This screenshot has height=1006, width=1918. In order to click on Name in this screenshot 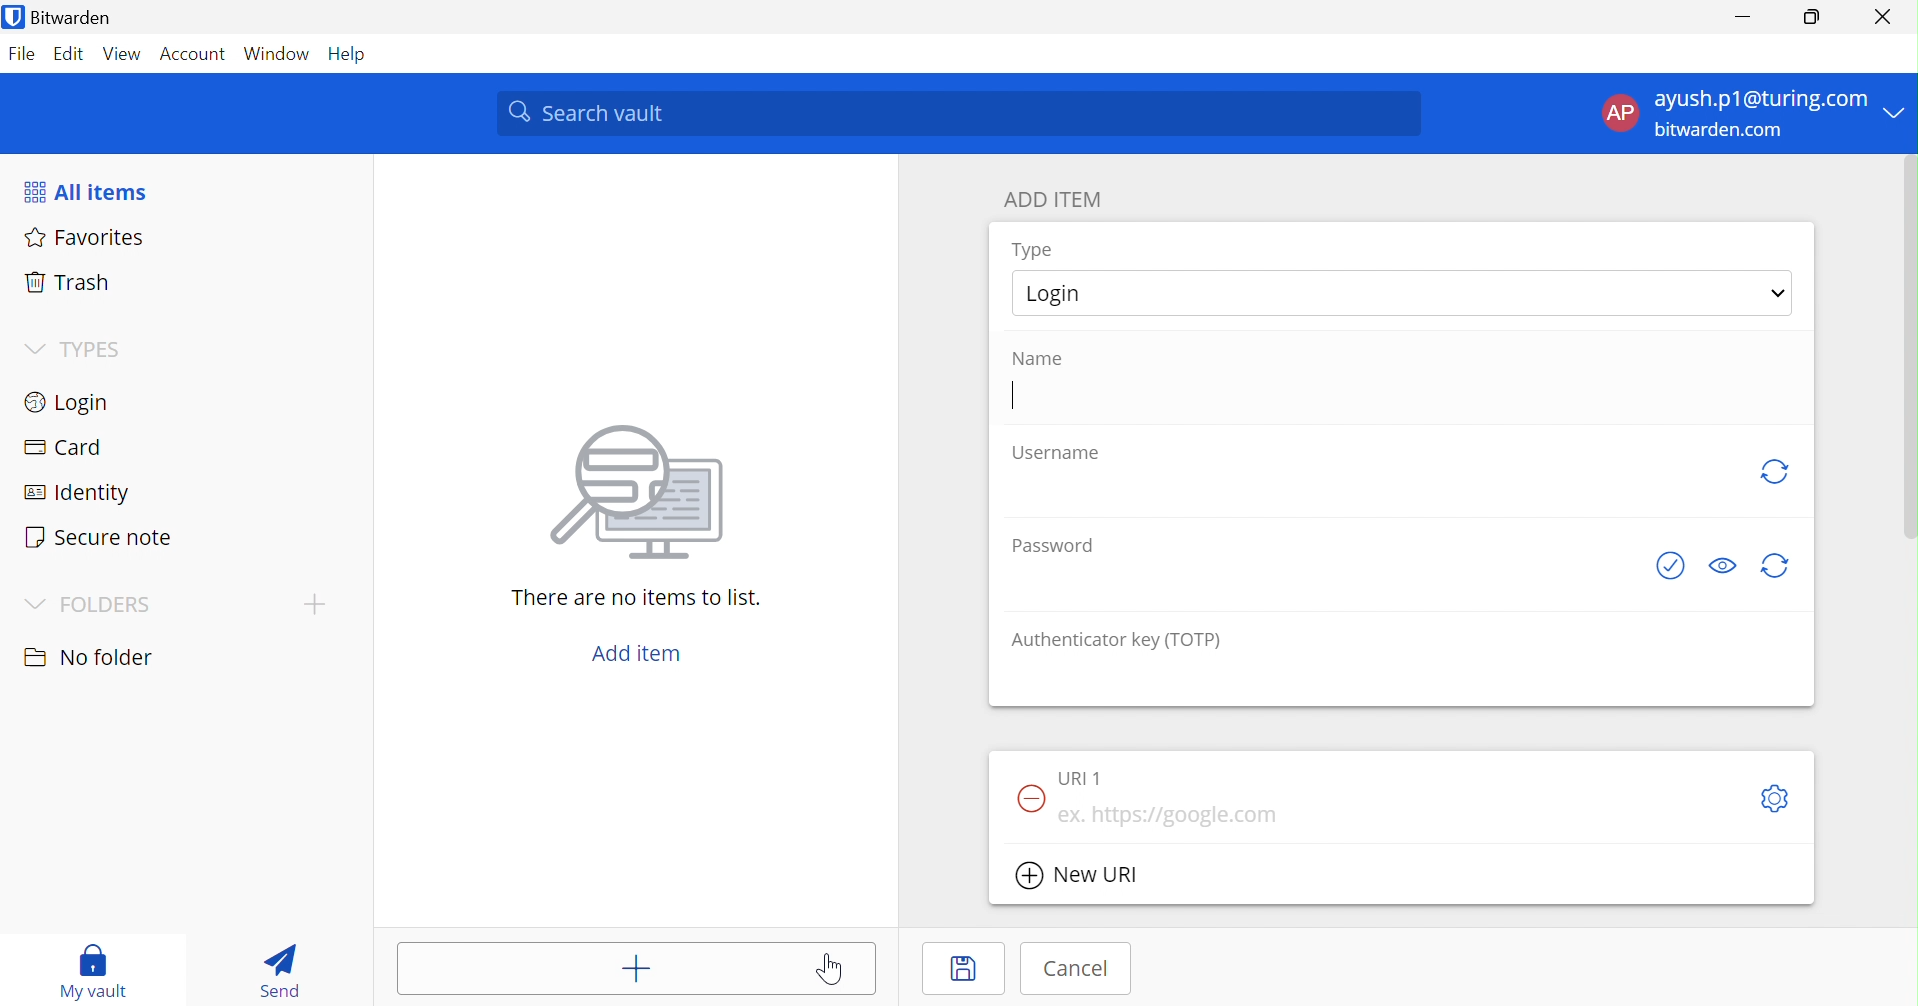, I will do `click(1038, 358)`.